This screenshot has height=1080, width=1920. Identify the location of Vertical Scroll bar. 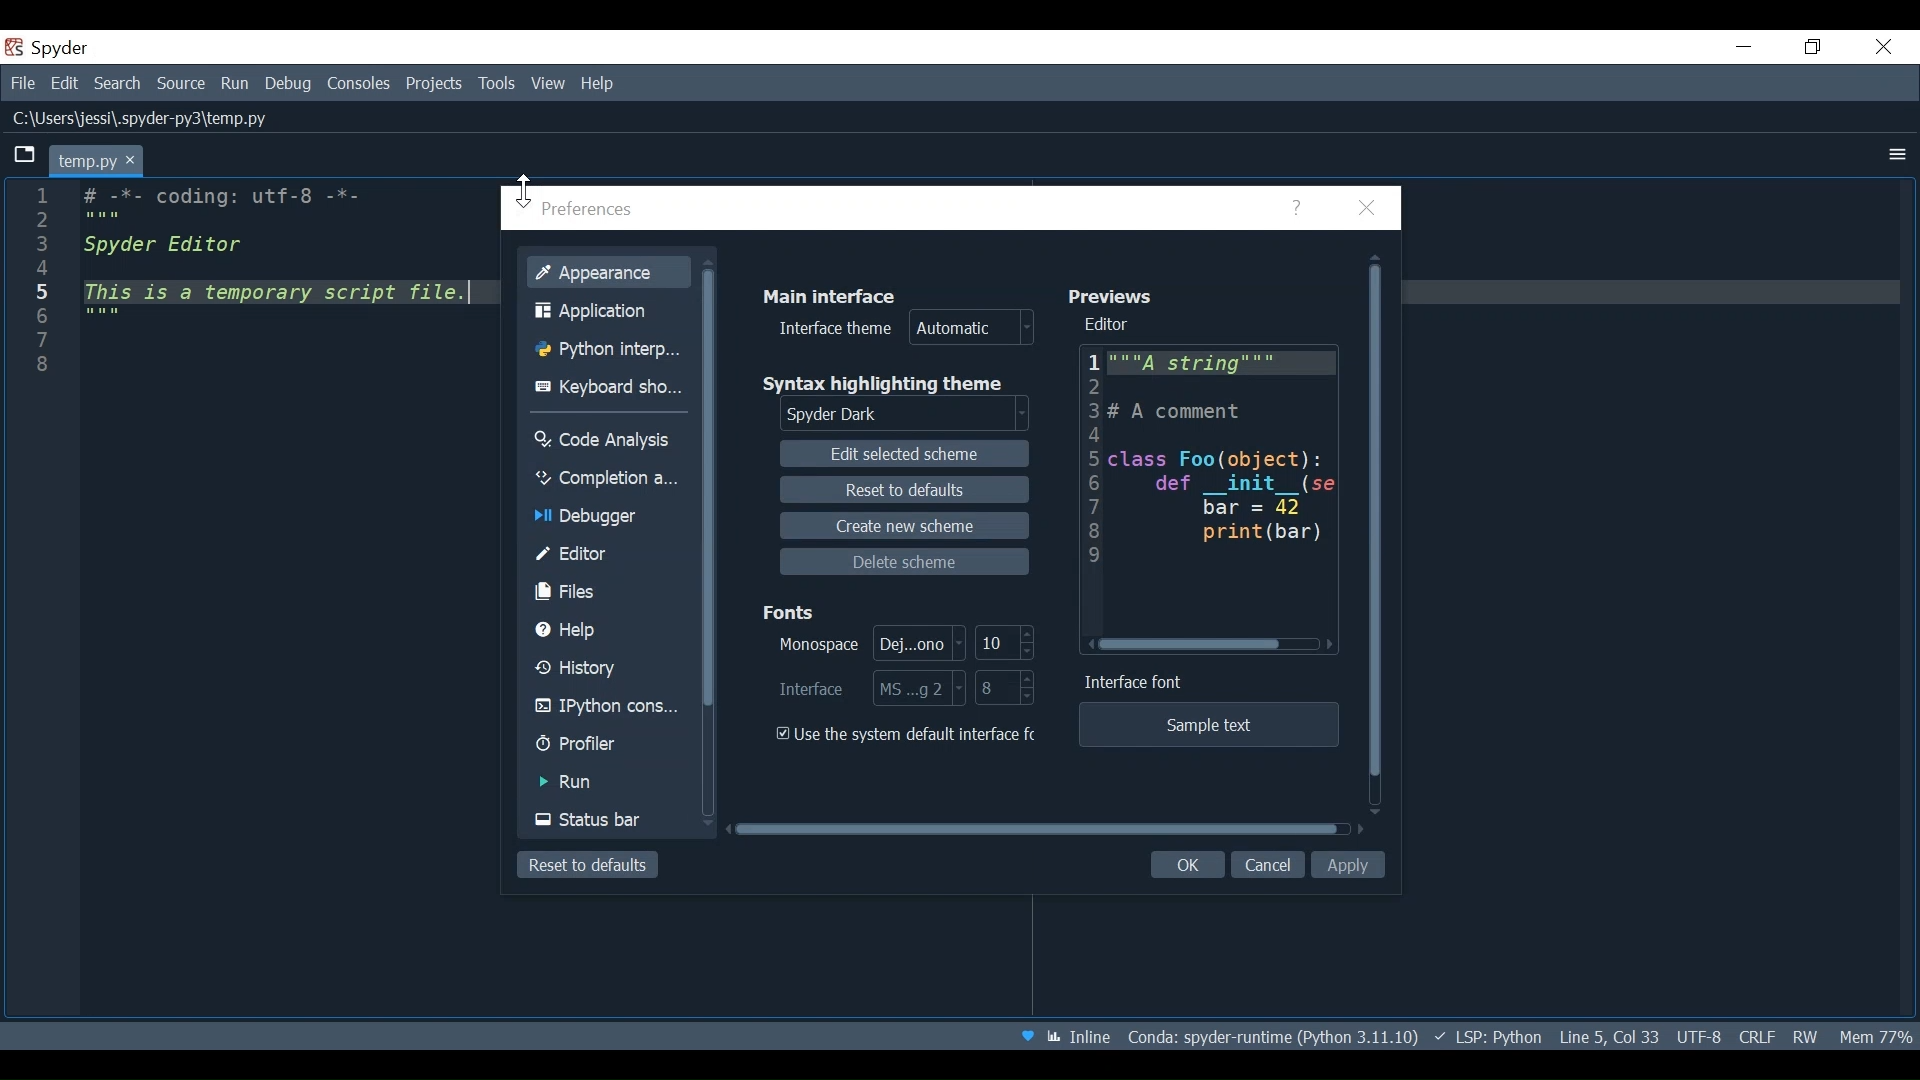
(712, 484).